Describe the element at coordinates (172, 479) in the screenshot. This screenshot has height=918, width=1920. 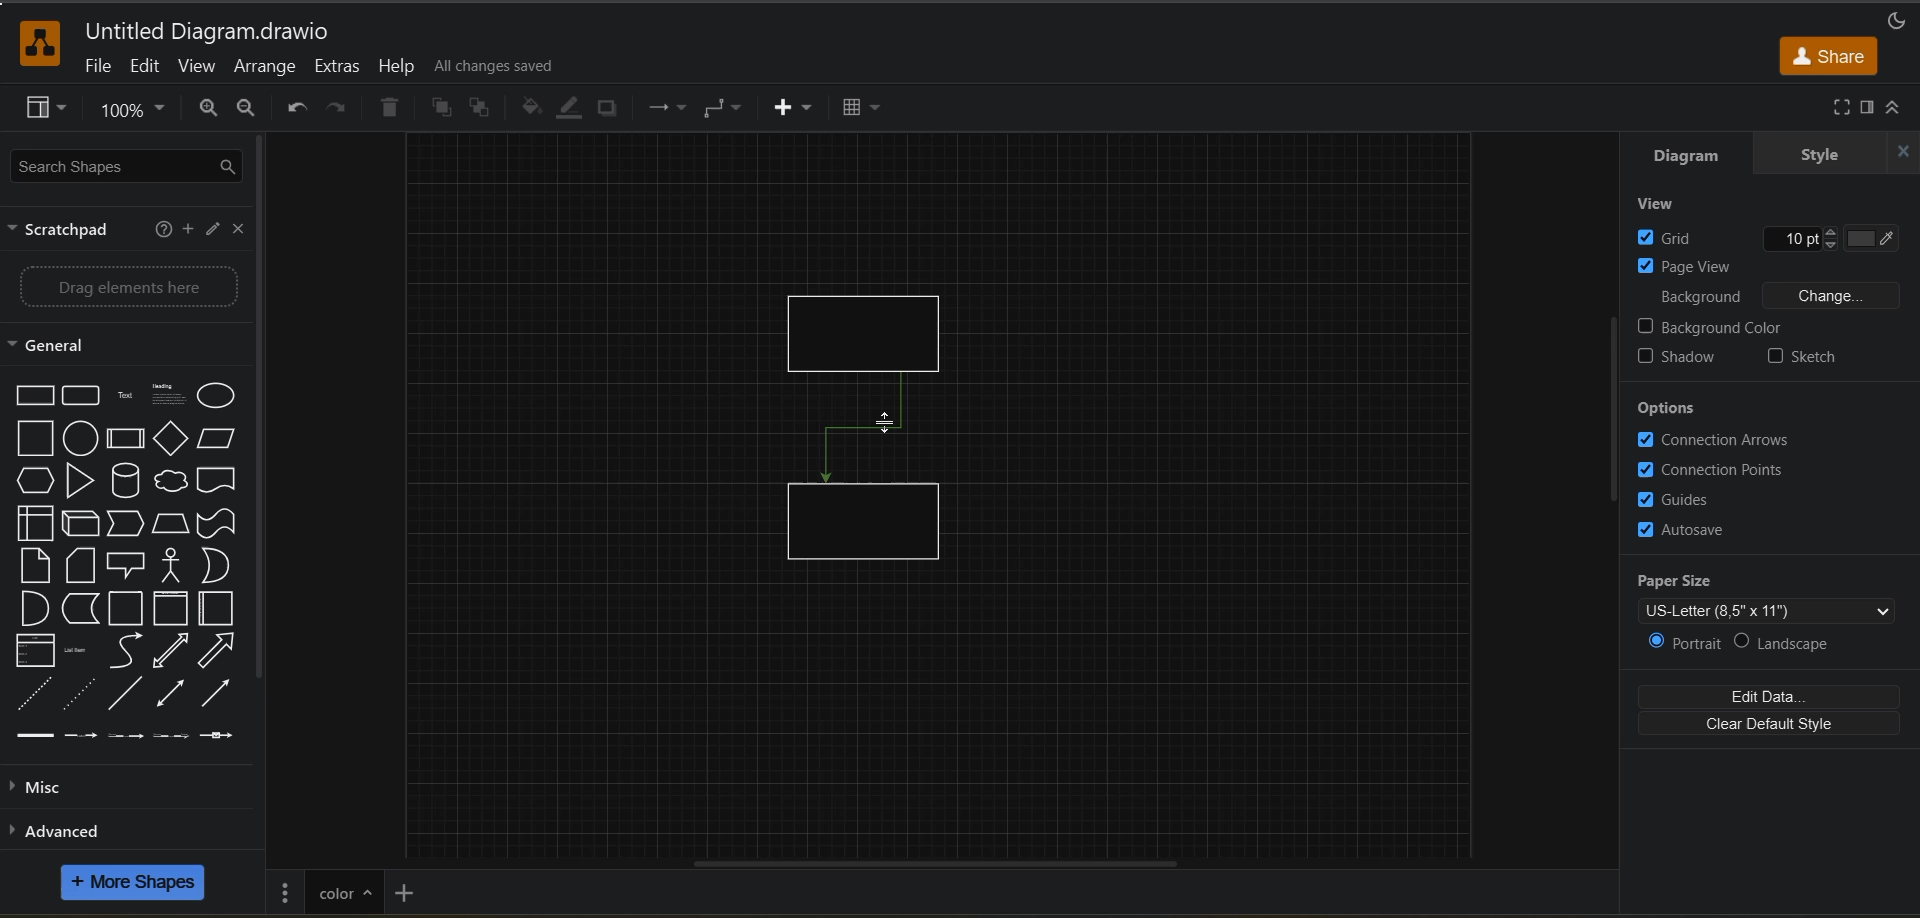
I see `Cloud` at that location.